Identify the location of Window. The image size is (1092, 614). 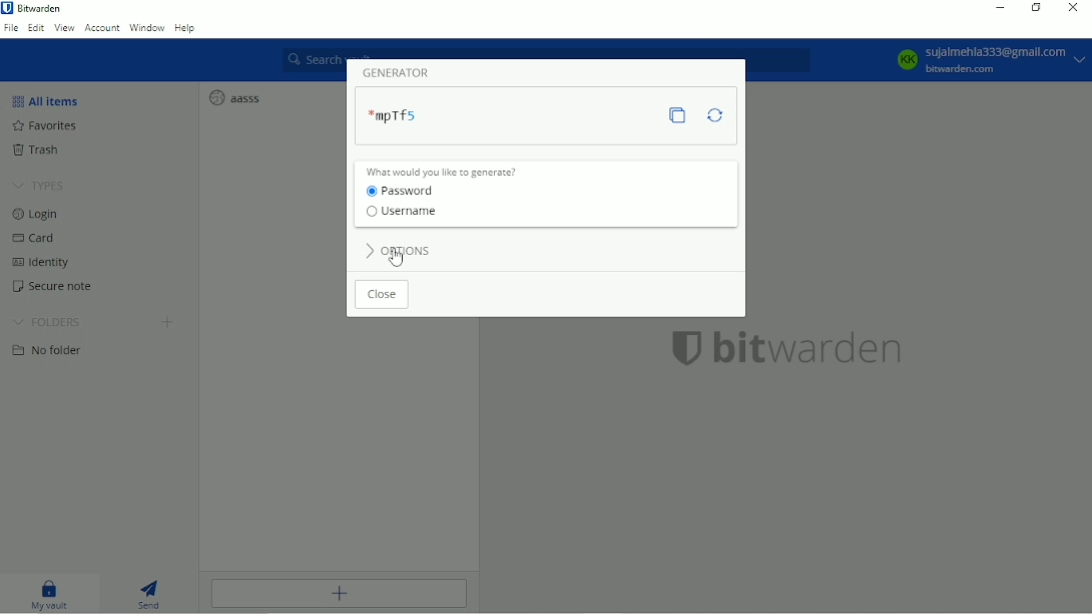
(147, 28).